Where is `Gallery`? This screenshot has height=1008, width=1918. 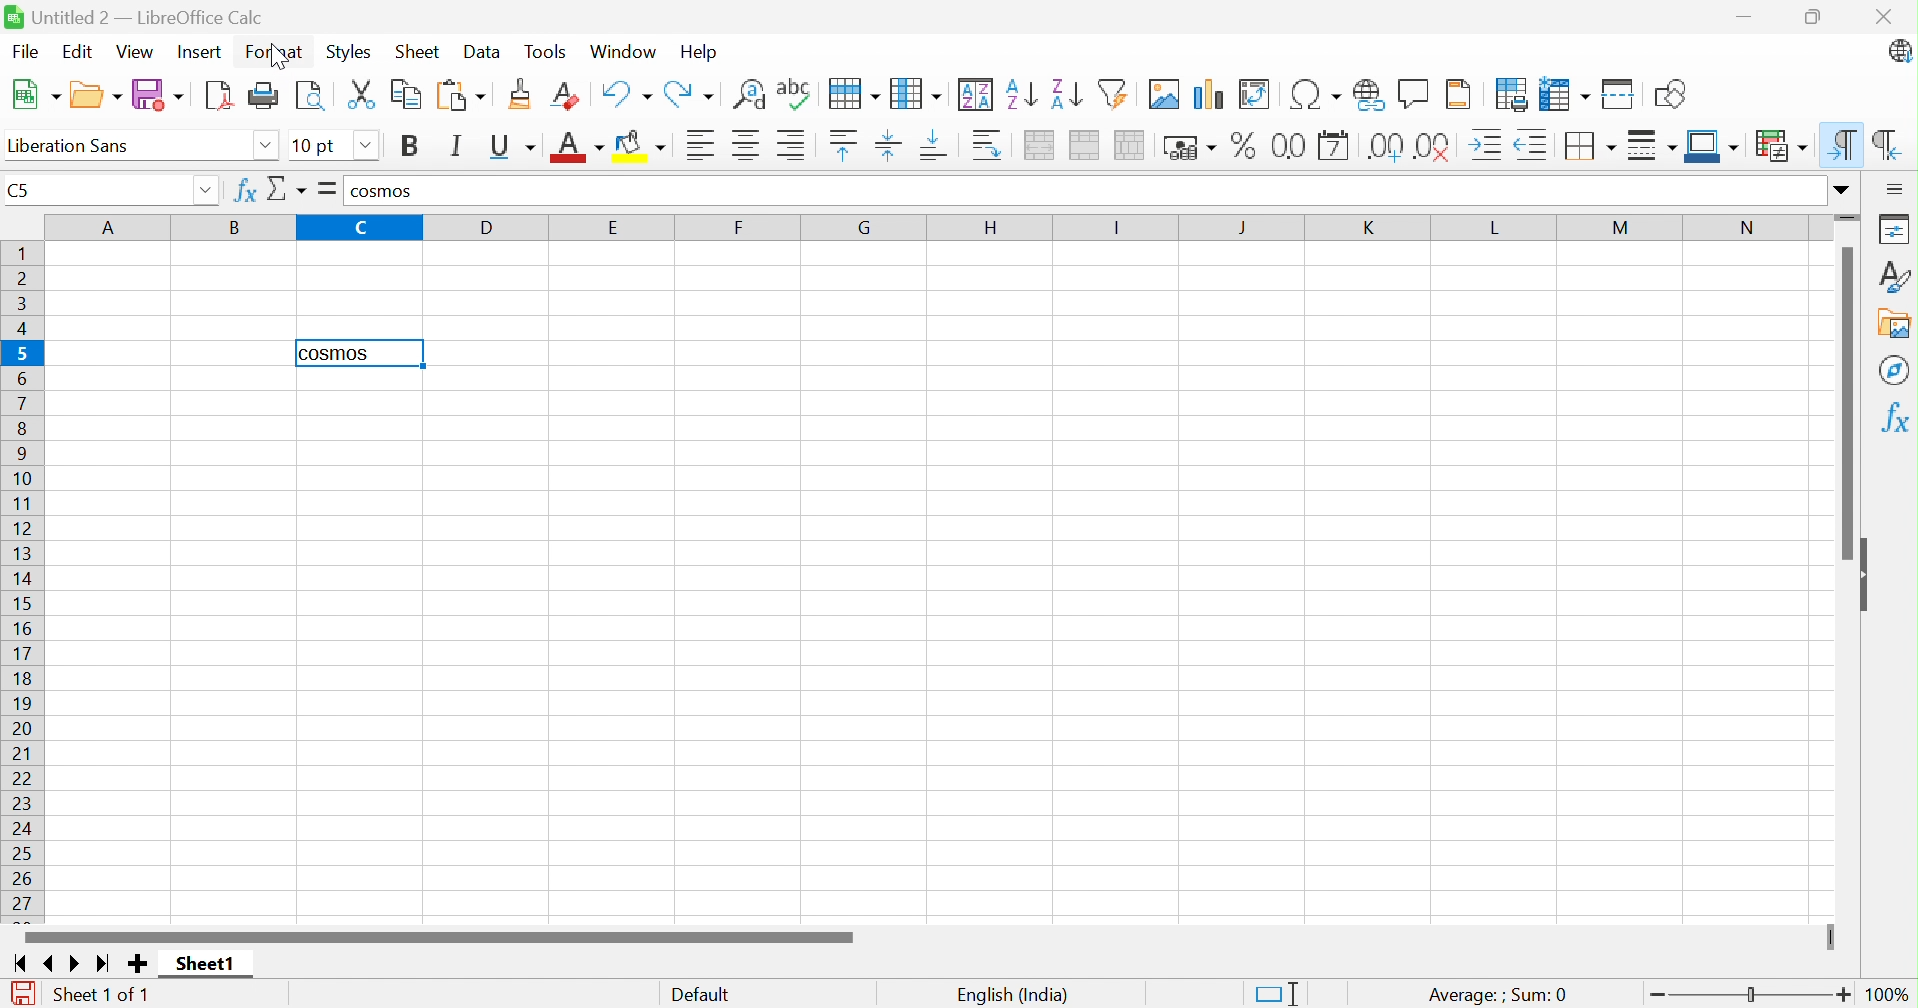 Gallery is located at coordinates (1896, 324).